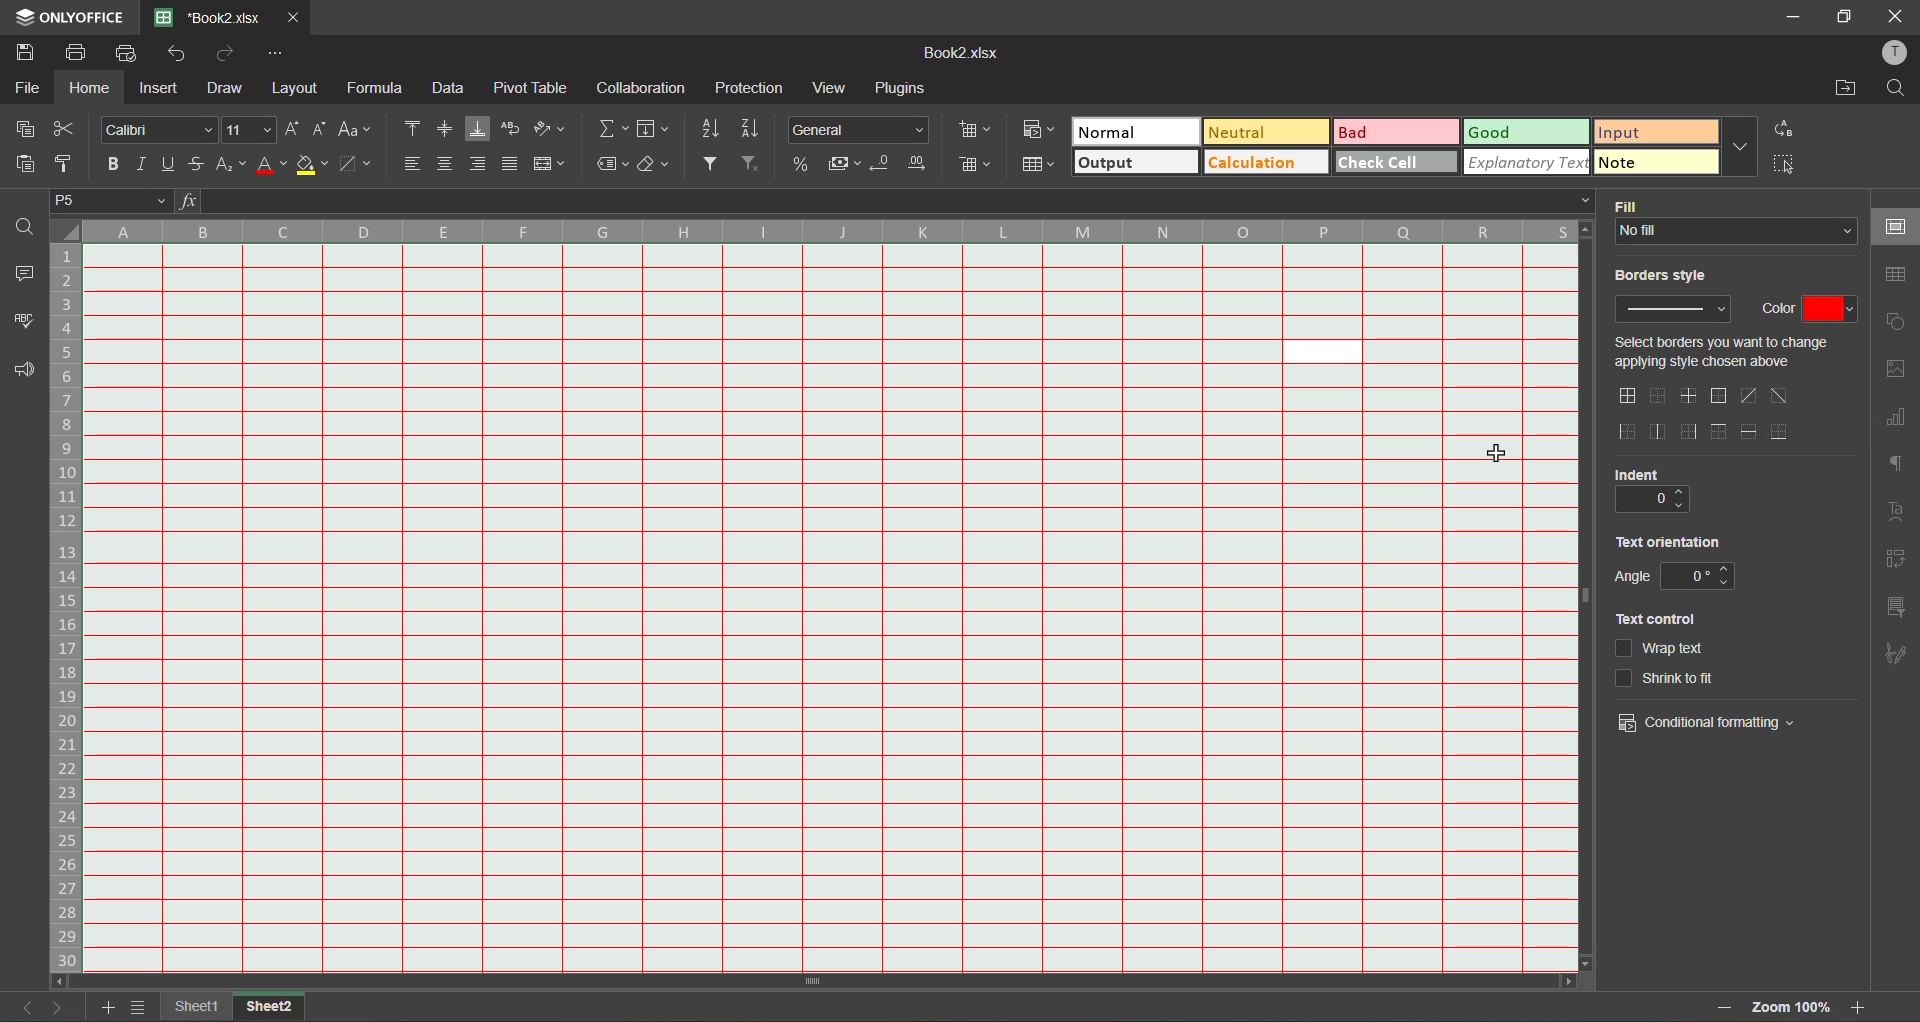  What do you see at coordinates (1896, 655) in the screenshot?
I see `signature` at bounding box center [1896, 655].